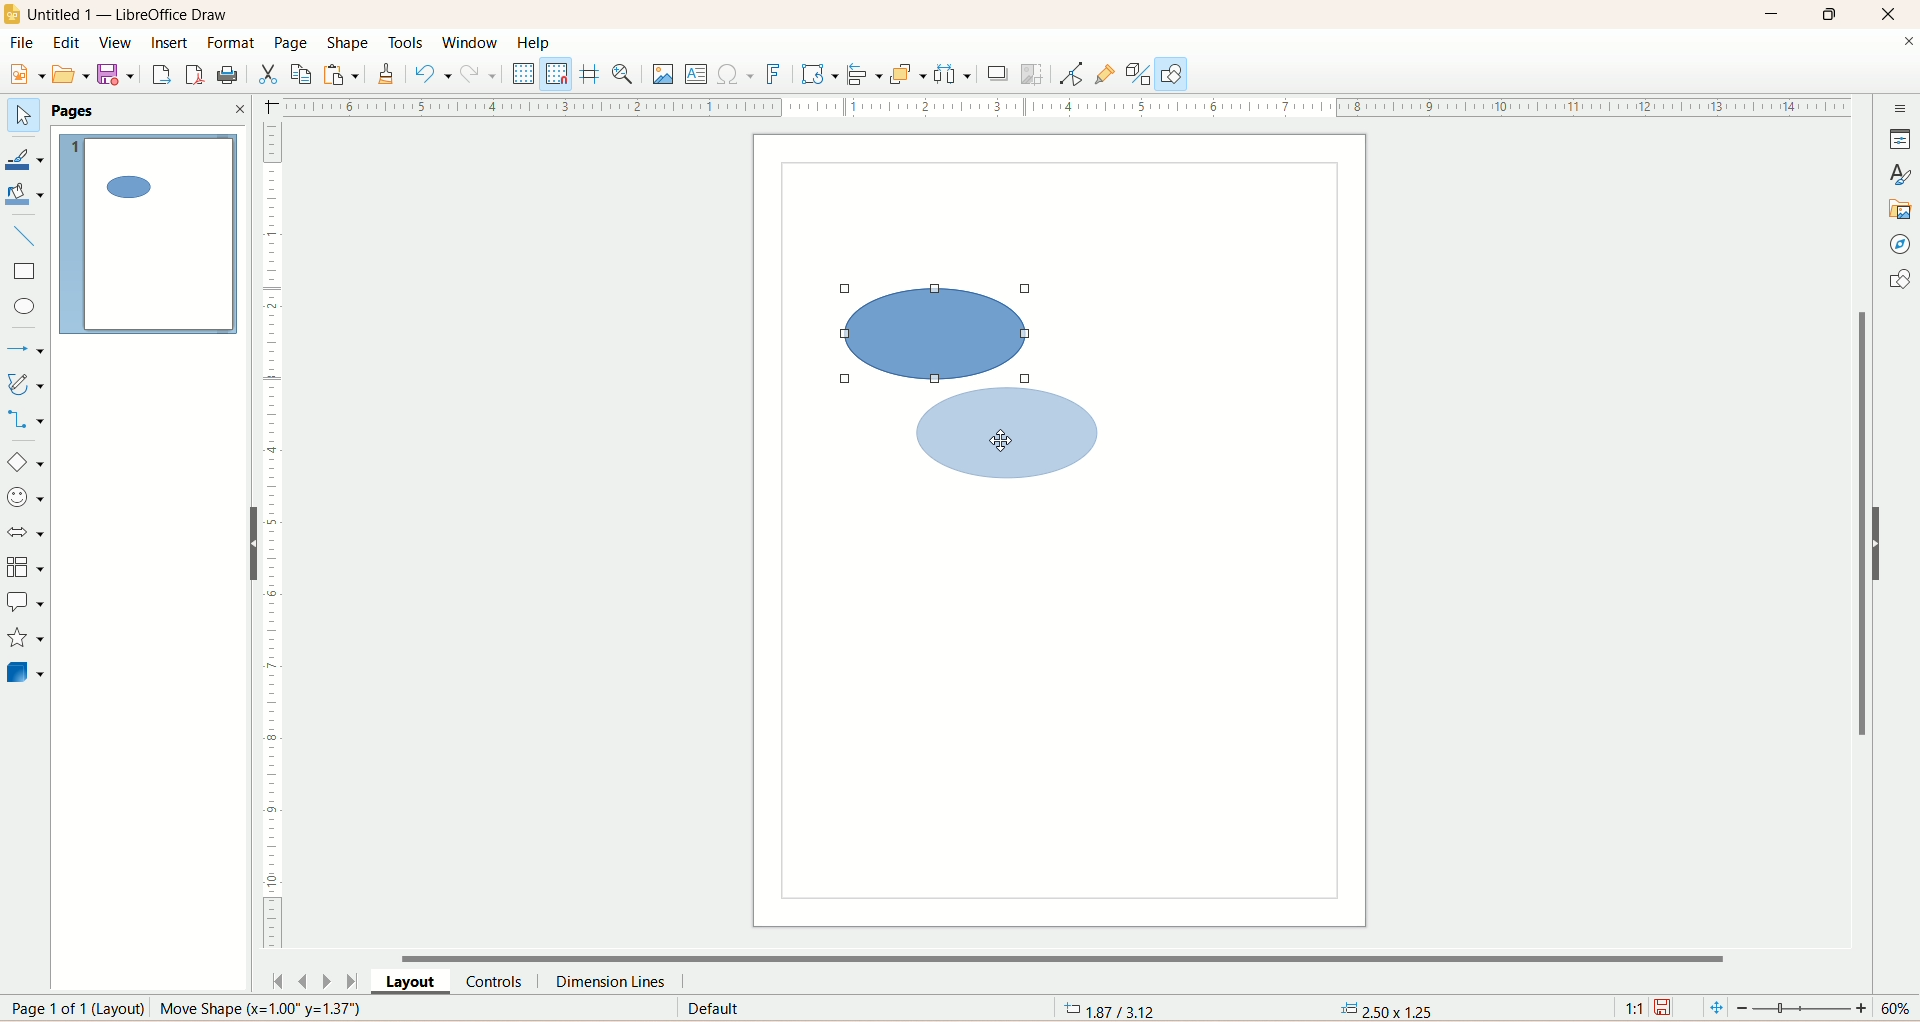 This screenshot has width=1920, height=1022. What do you see at coordinates (1901, 110) in the screenshot?
I see `sidebar settings` at bounding box center [1901, 110].